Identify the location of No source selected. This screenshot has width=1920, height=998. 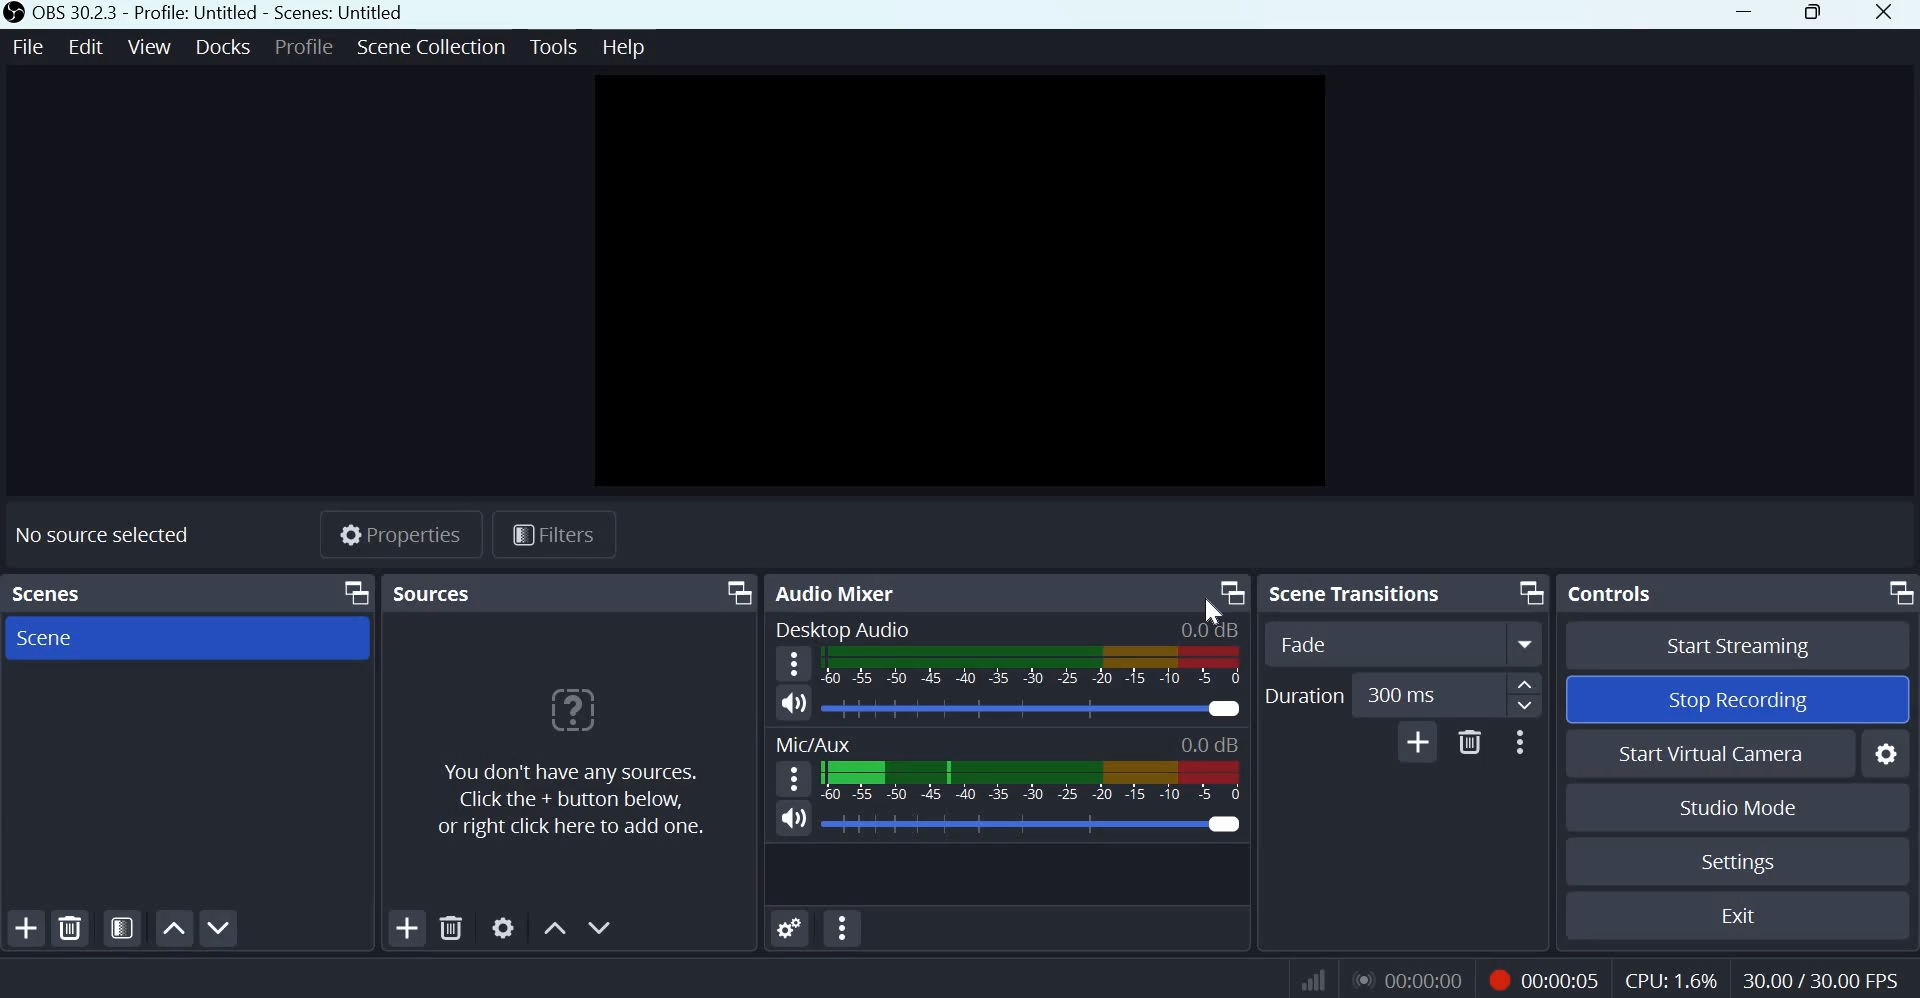
(105, 536).